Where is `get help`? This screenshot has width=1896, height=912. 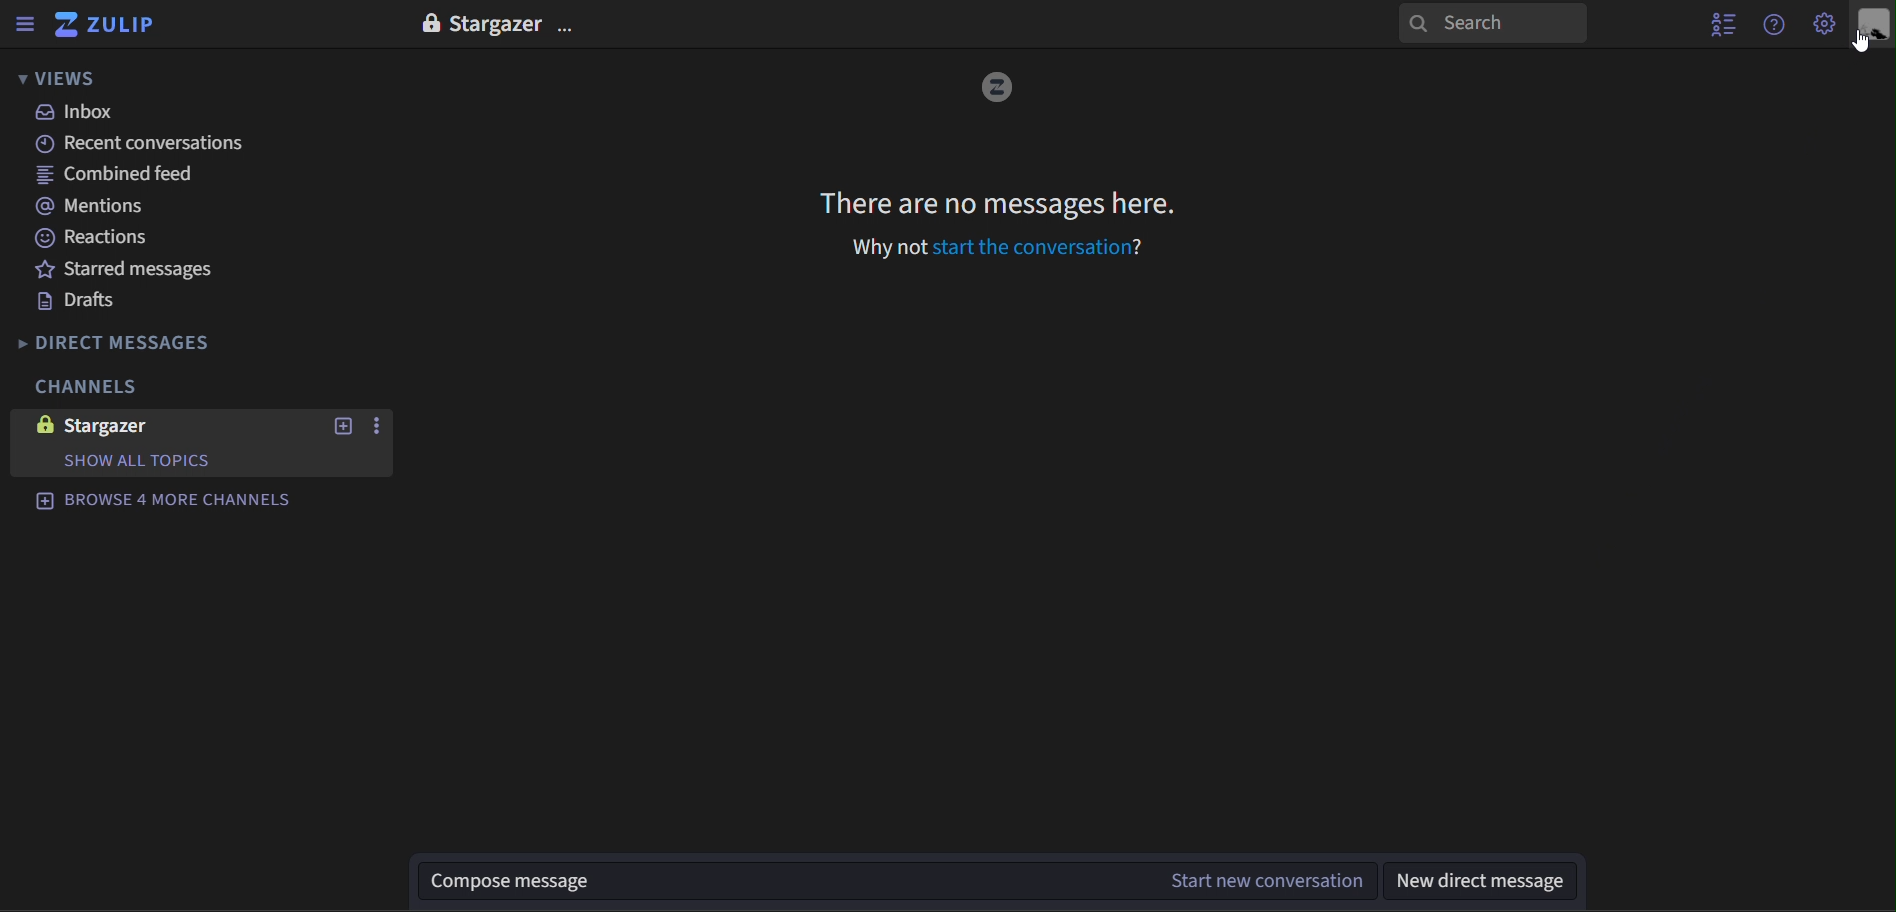
get help is located at coordinates (1773, 26).